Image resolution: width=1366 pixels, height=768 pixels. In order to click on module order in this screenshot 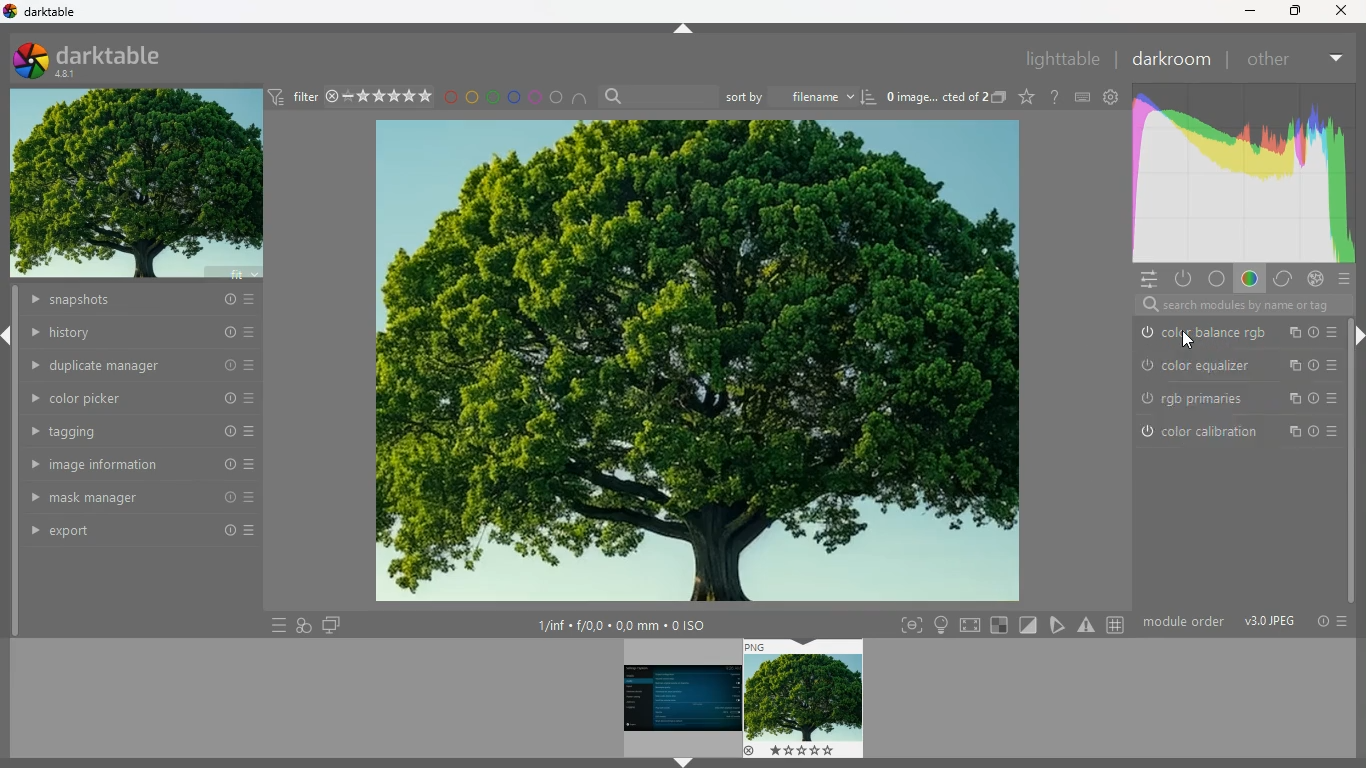, I will do `click(1244, 621)`.